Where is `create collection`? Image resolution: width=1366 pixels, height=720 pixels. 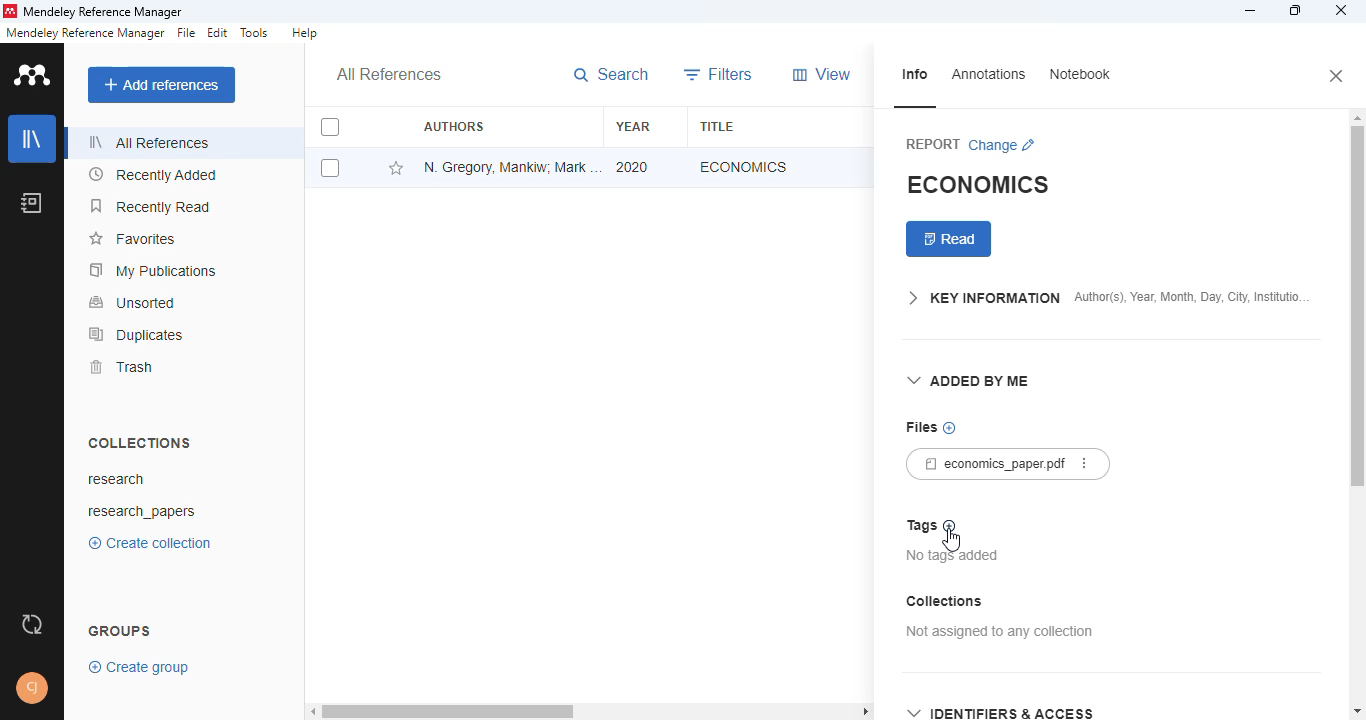
create collection is located at coordinates (149, 543).